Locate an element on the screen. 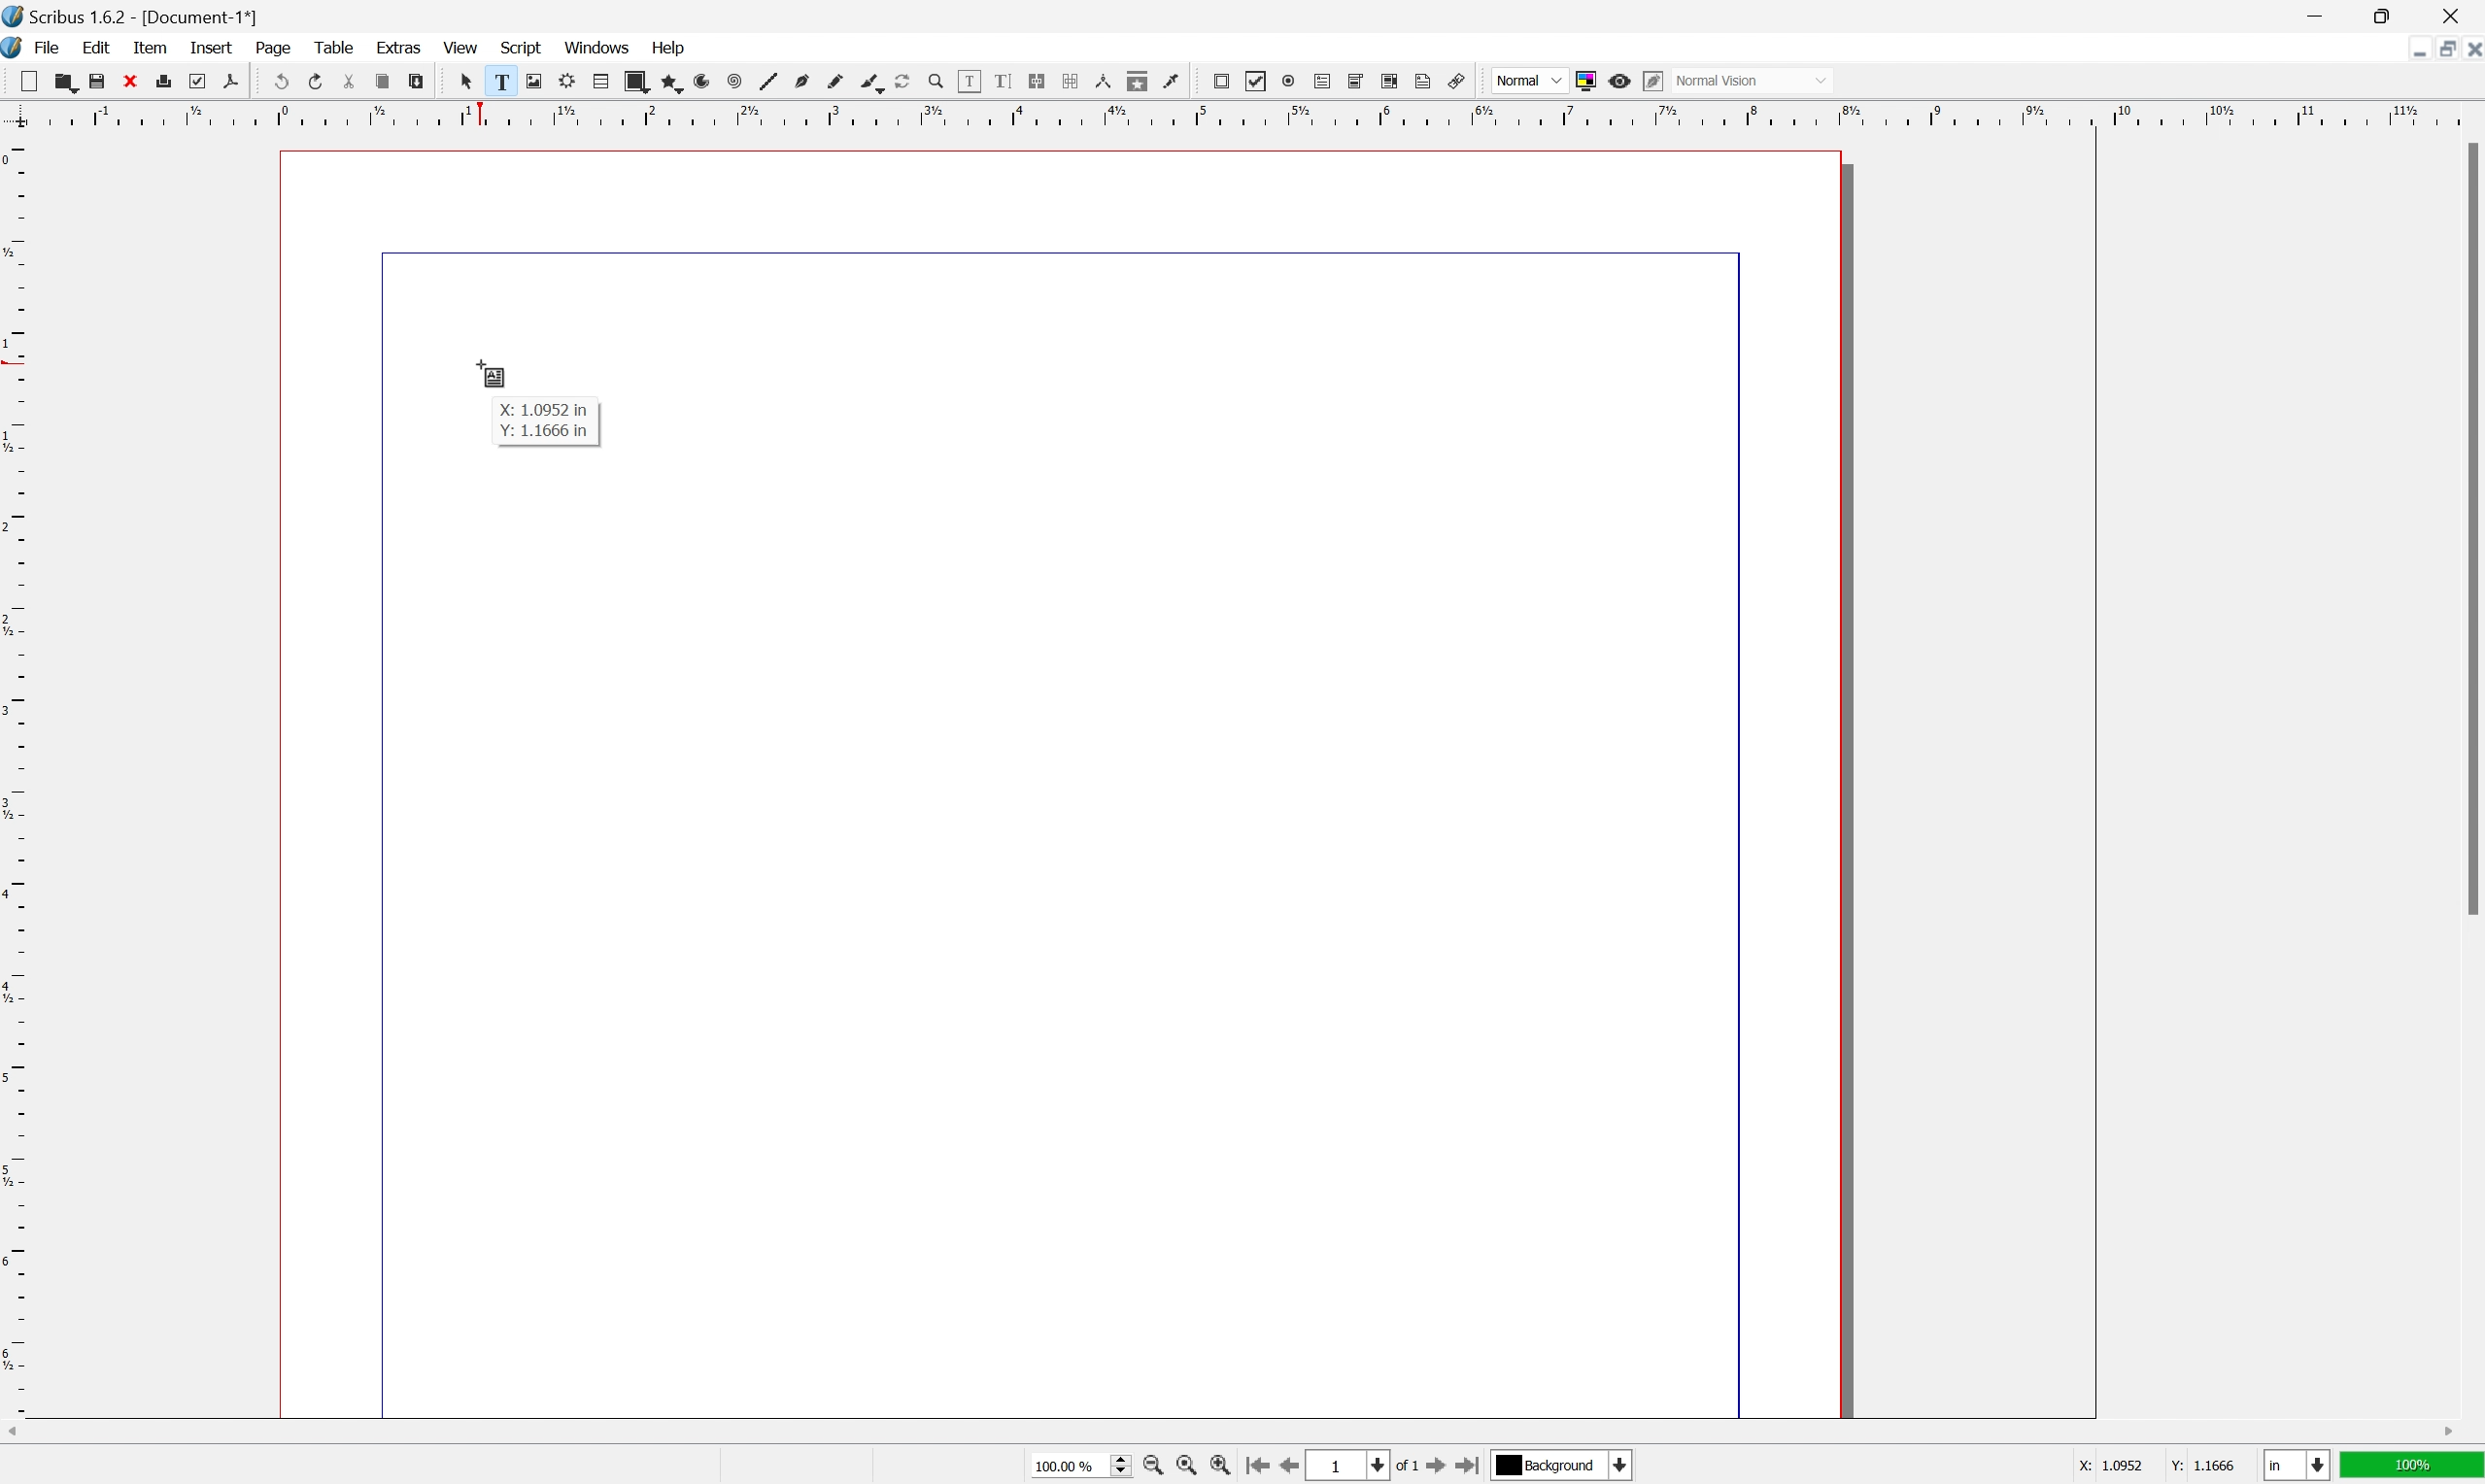  ruler is located at coordinates (16, 774).